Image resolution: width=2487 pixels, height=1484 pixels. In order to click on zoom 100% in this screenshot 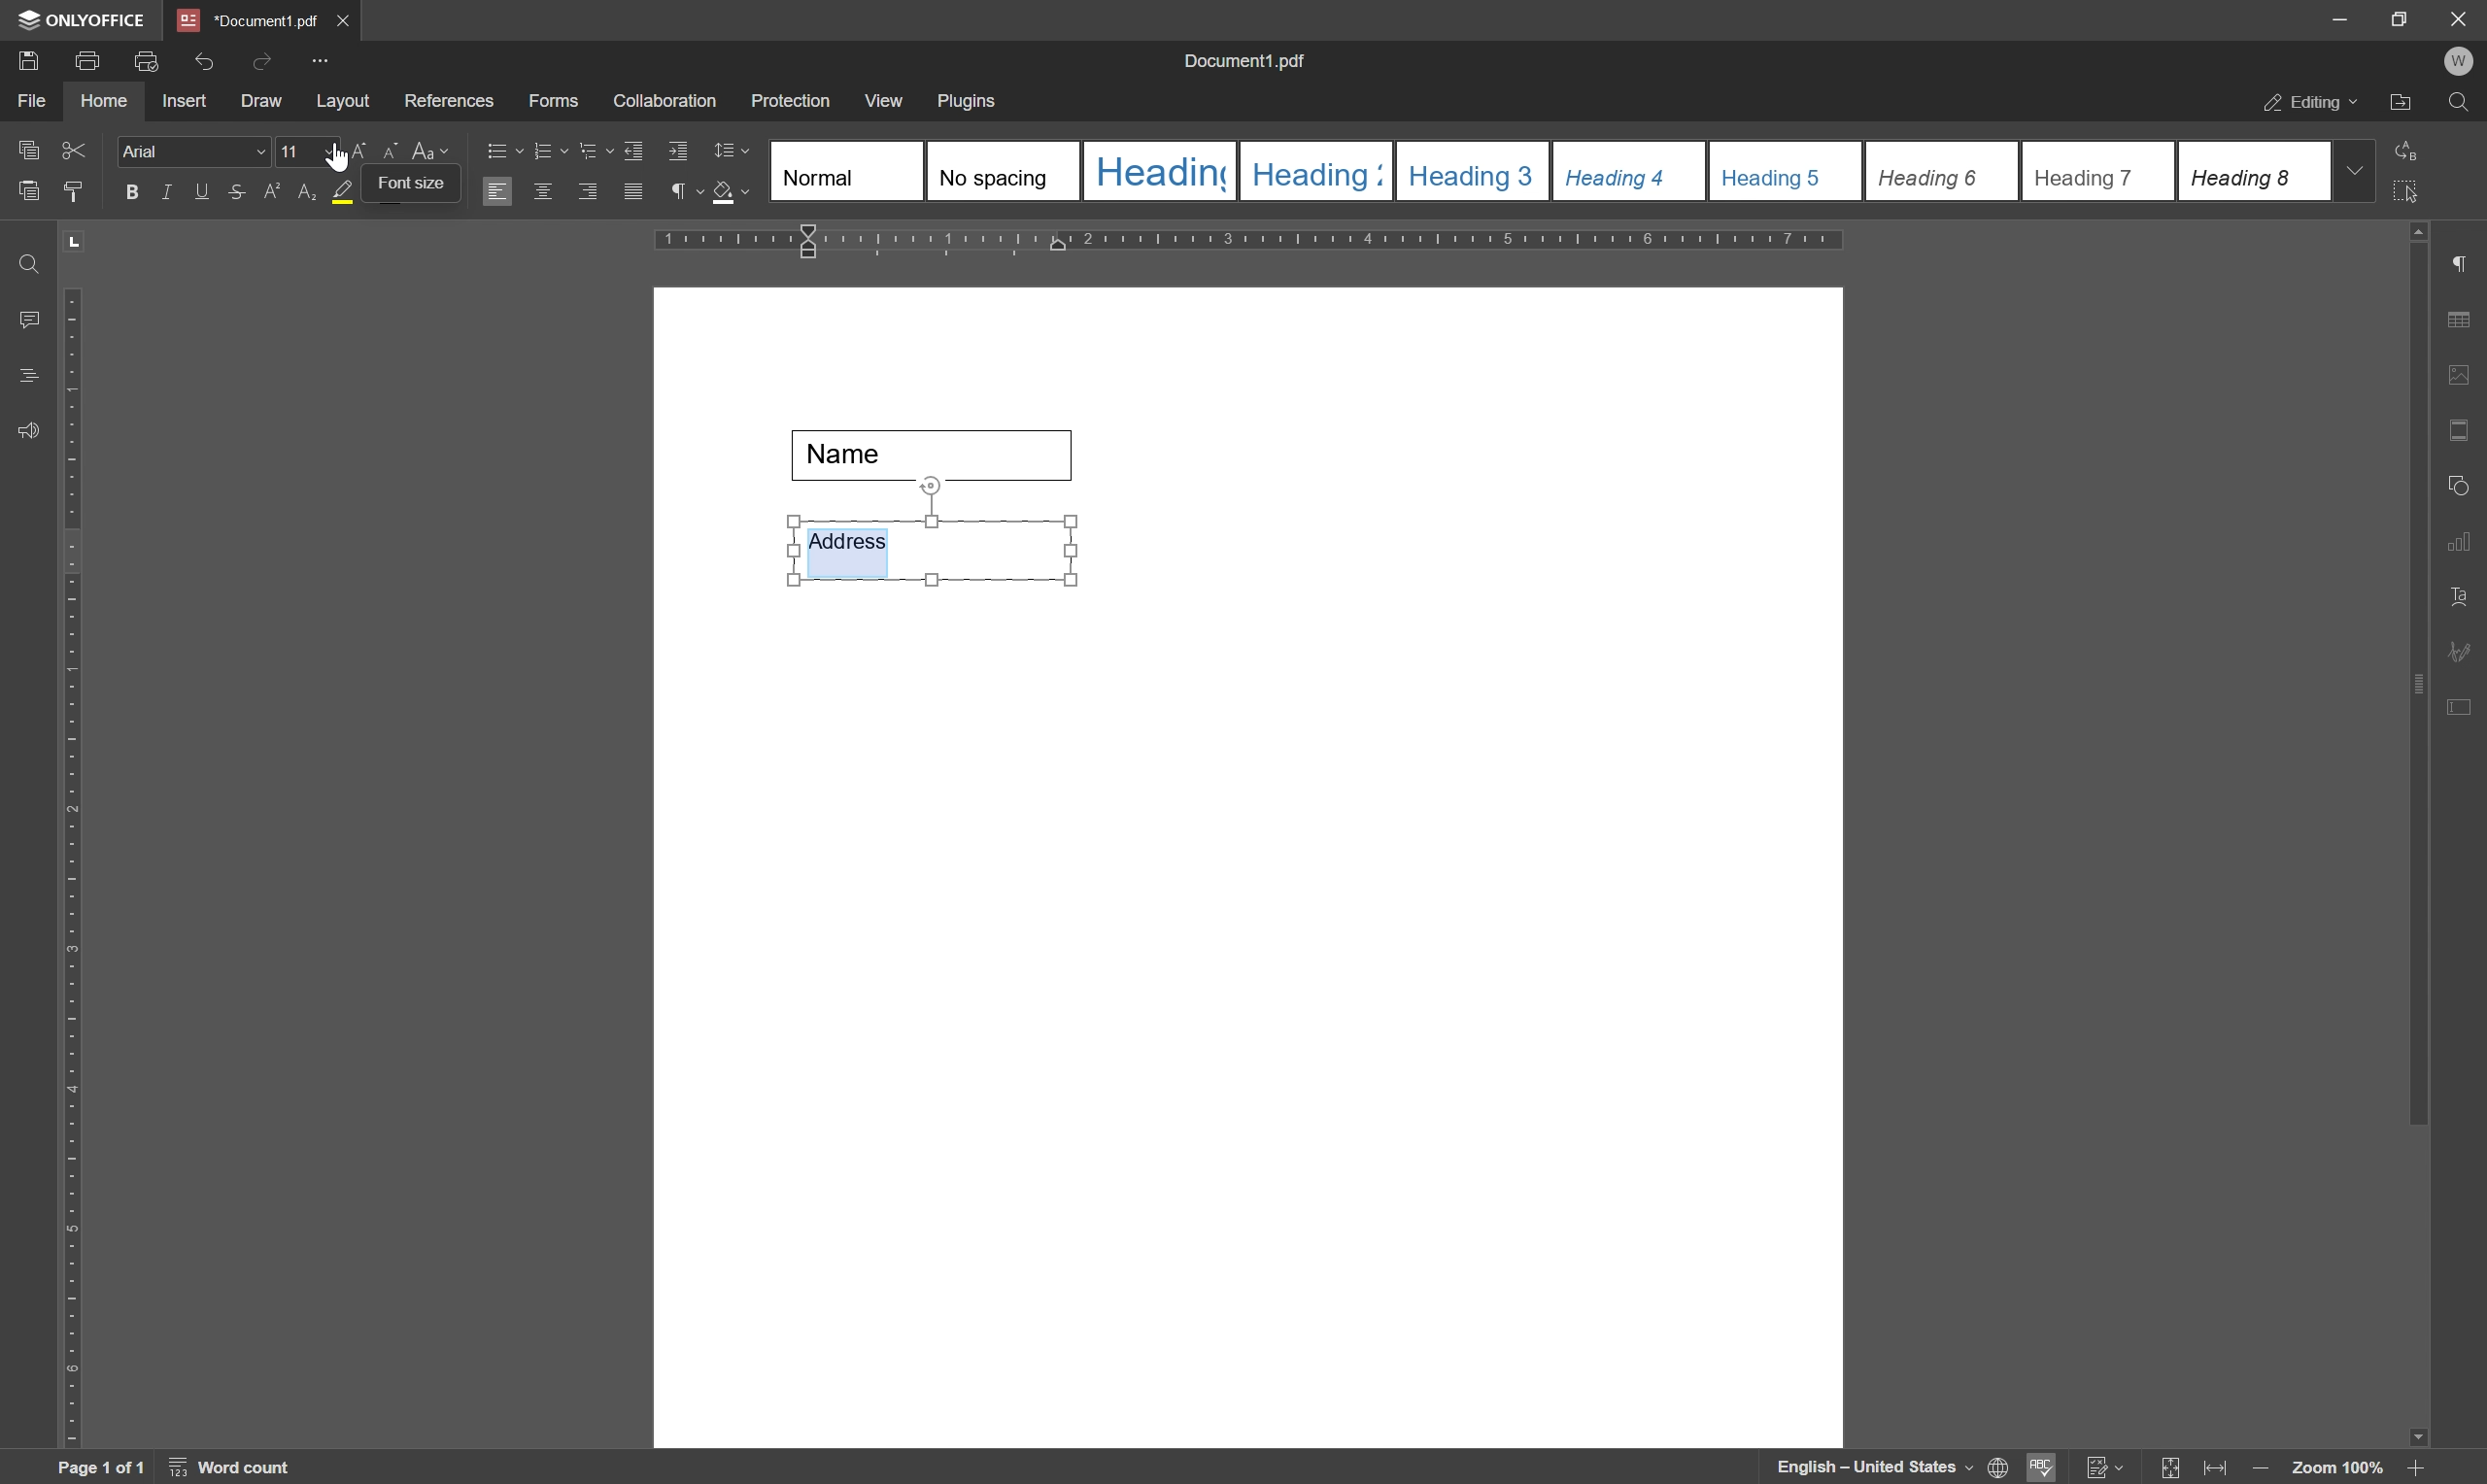, I will do `click(2336, 1468)`.